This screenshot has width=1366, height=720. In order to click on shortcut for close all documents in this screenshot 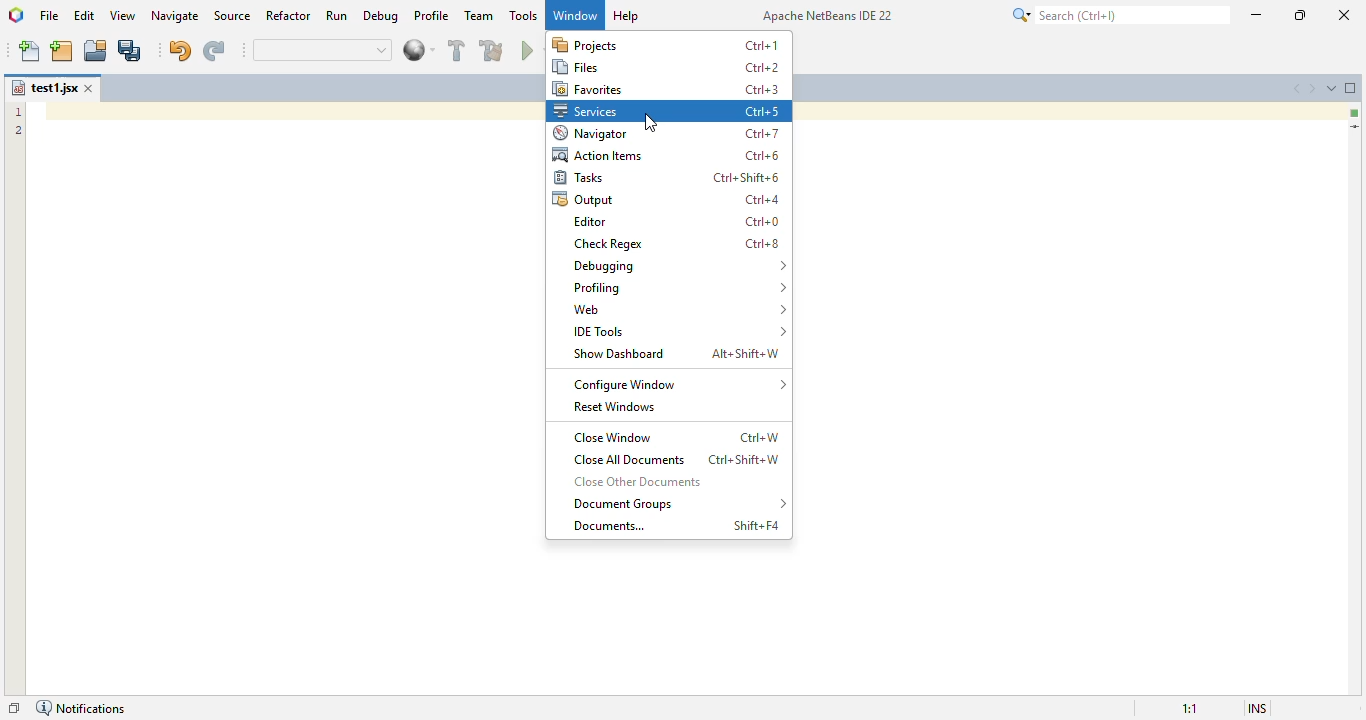, I will do `click(744, 460)`.